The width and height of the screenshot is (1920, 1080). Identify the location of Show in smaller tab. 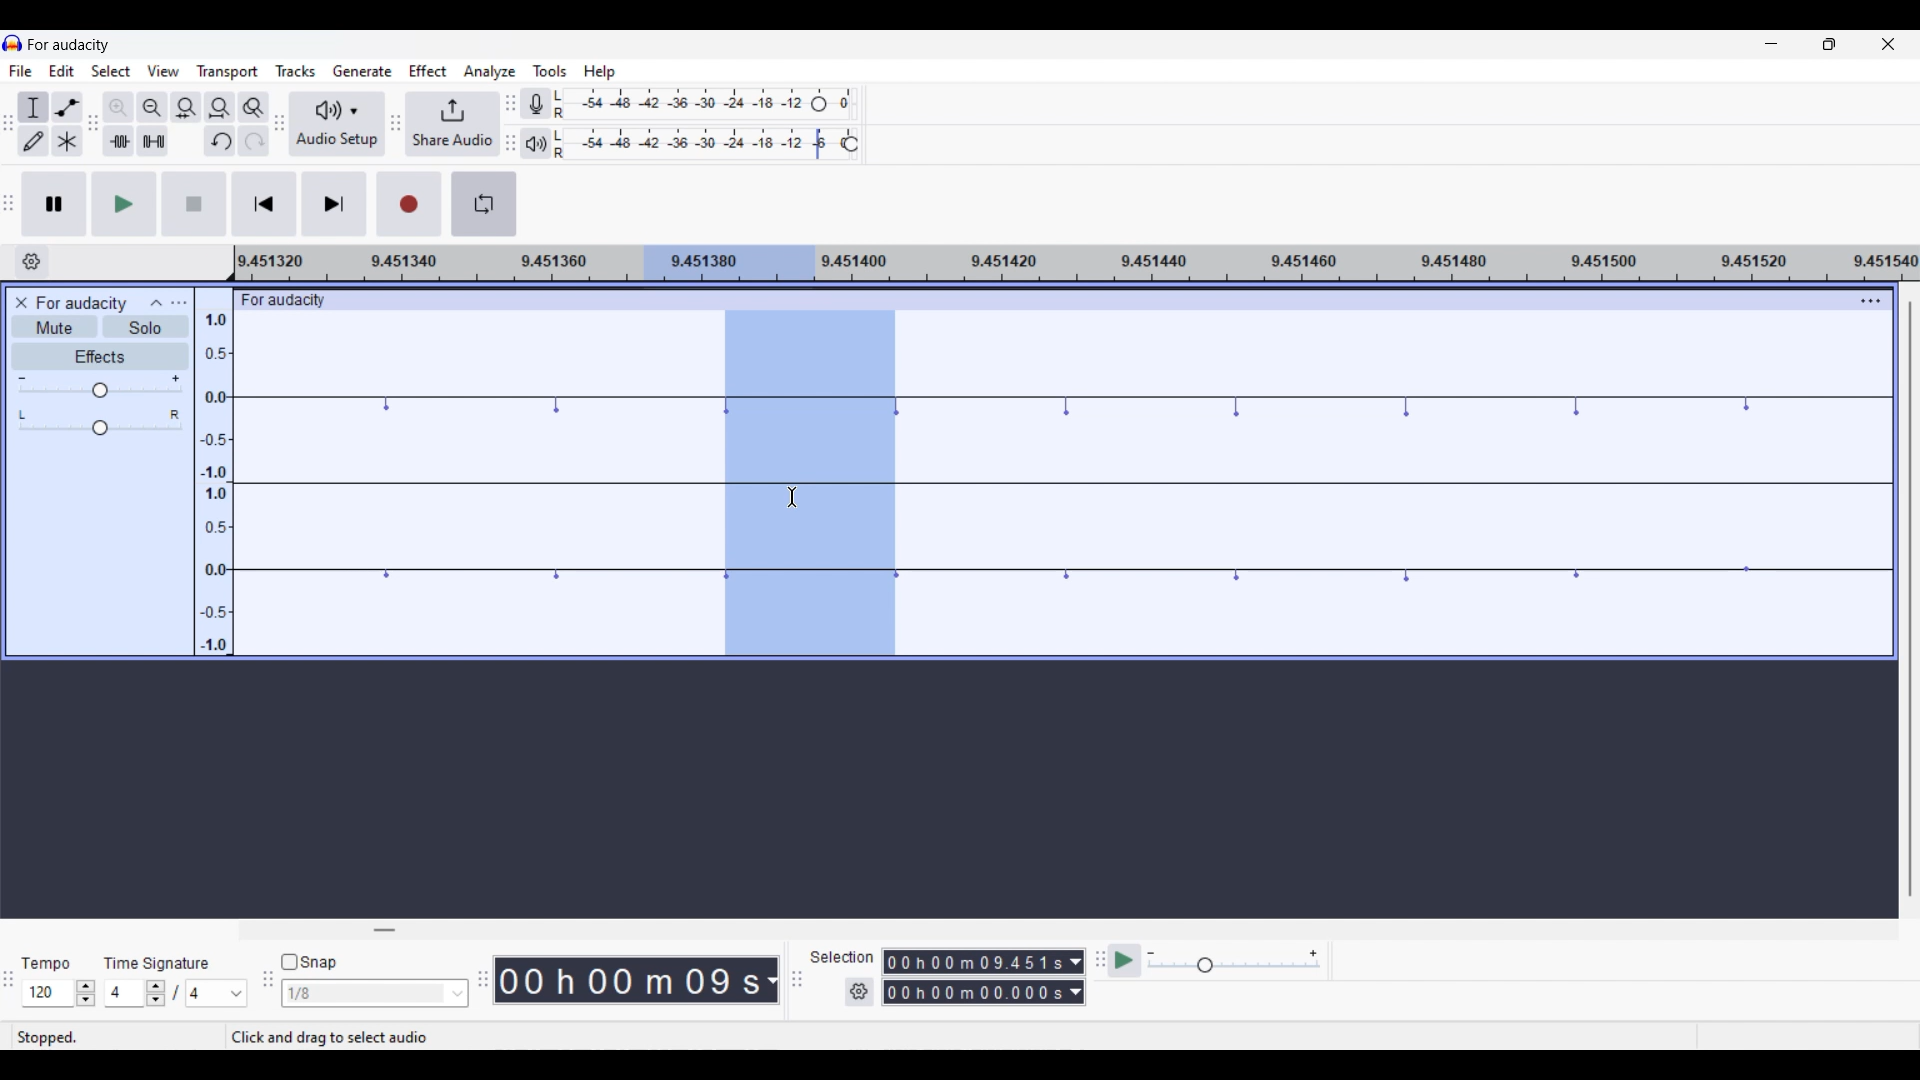
(1829, 44).